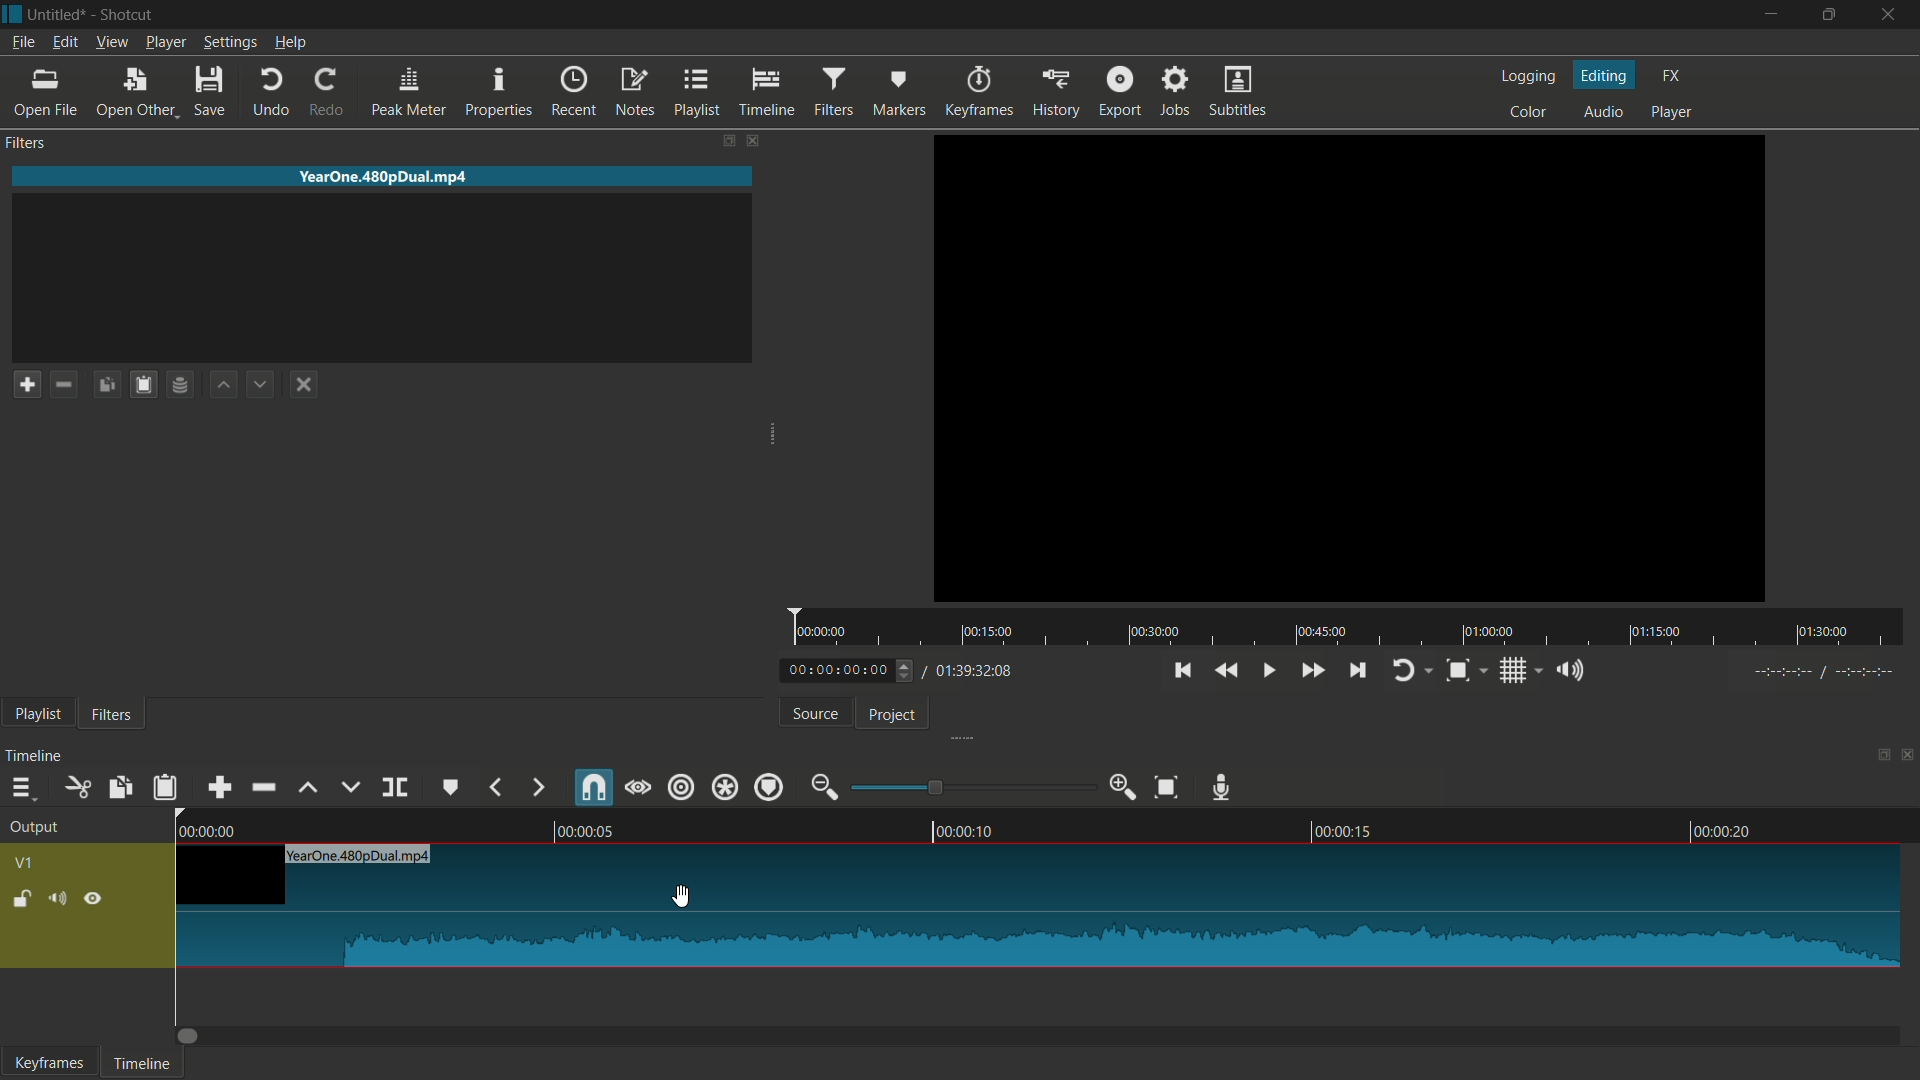 This screenshot has width=1920, height=1080. I want to click on project, so click(896, 714).